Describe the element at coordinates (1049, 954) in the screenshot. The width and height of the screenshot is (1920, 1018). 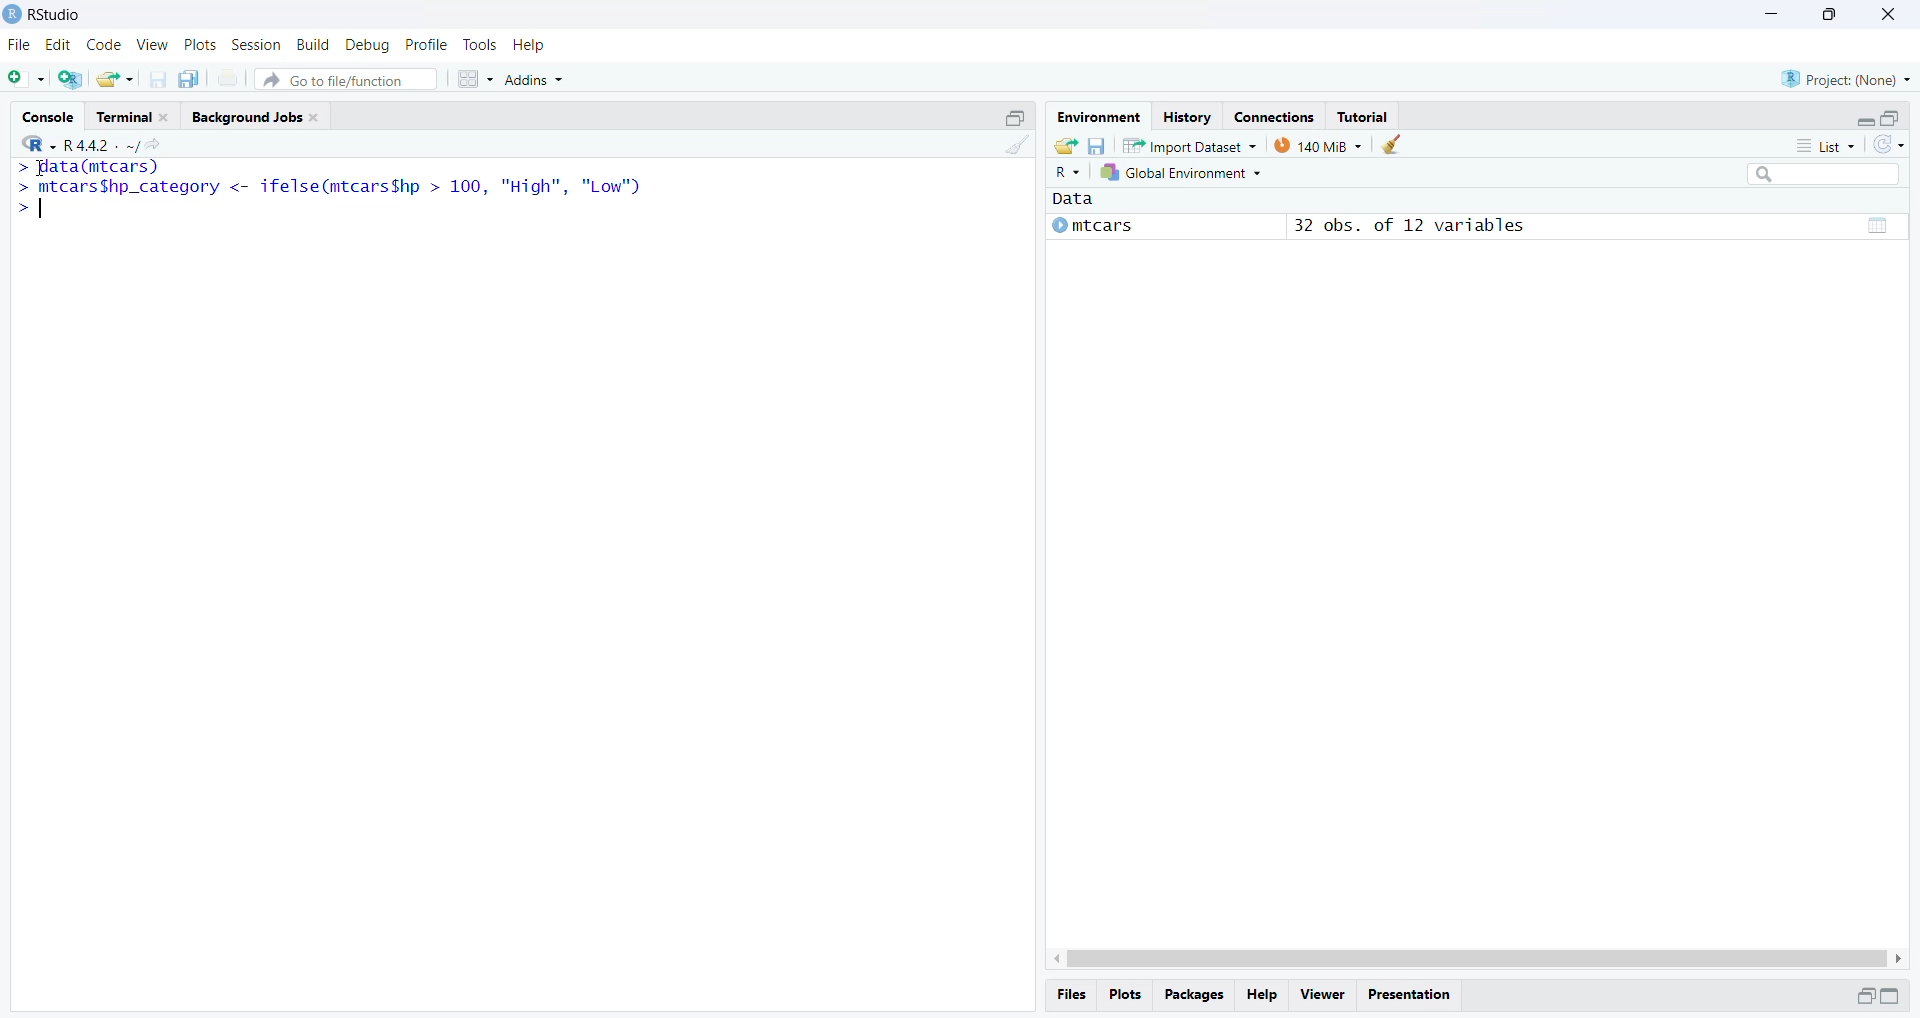
I see `Left` at that location.